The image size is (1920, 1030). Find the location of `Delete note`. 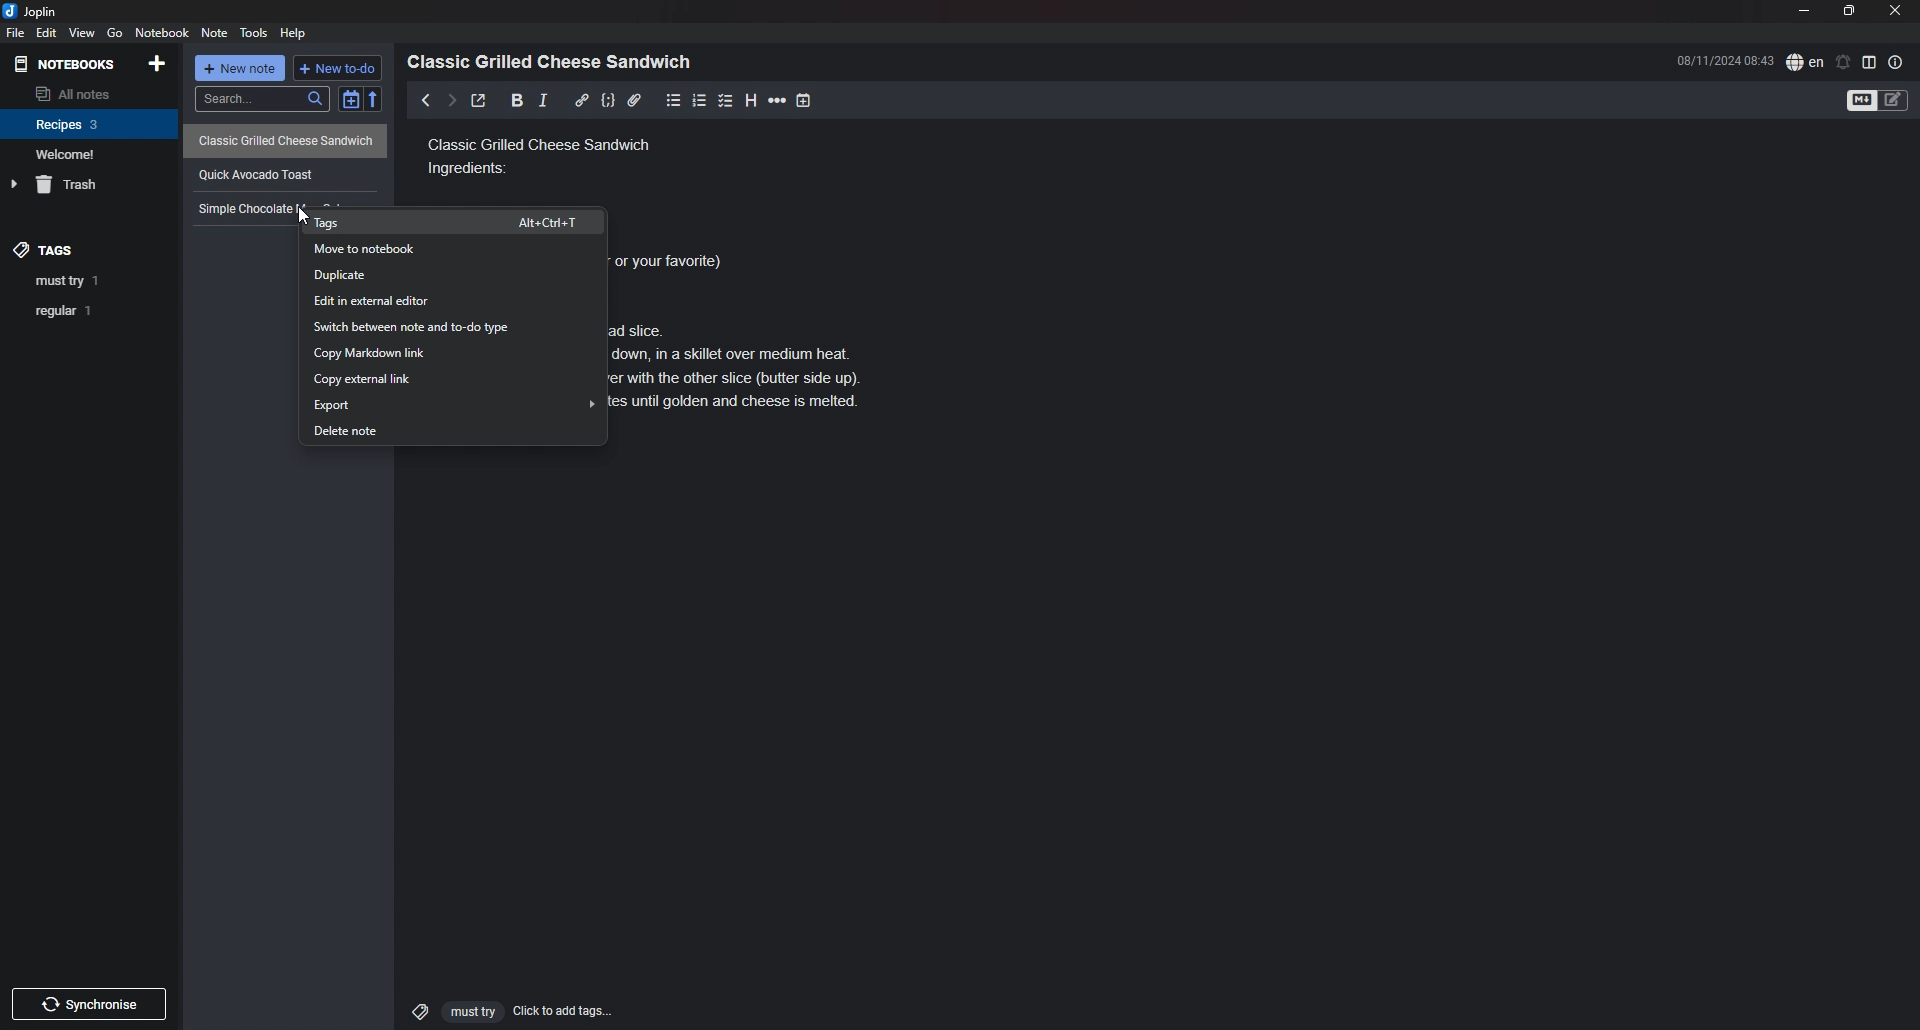

Delete note is located at coordinates (448, 431).